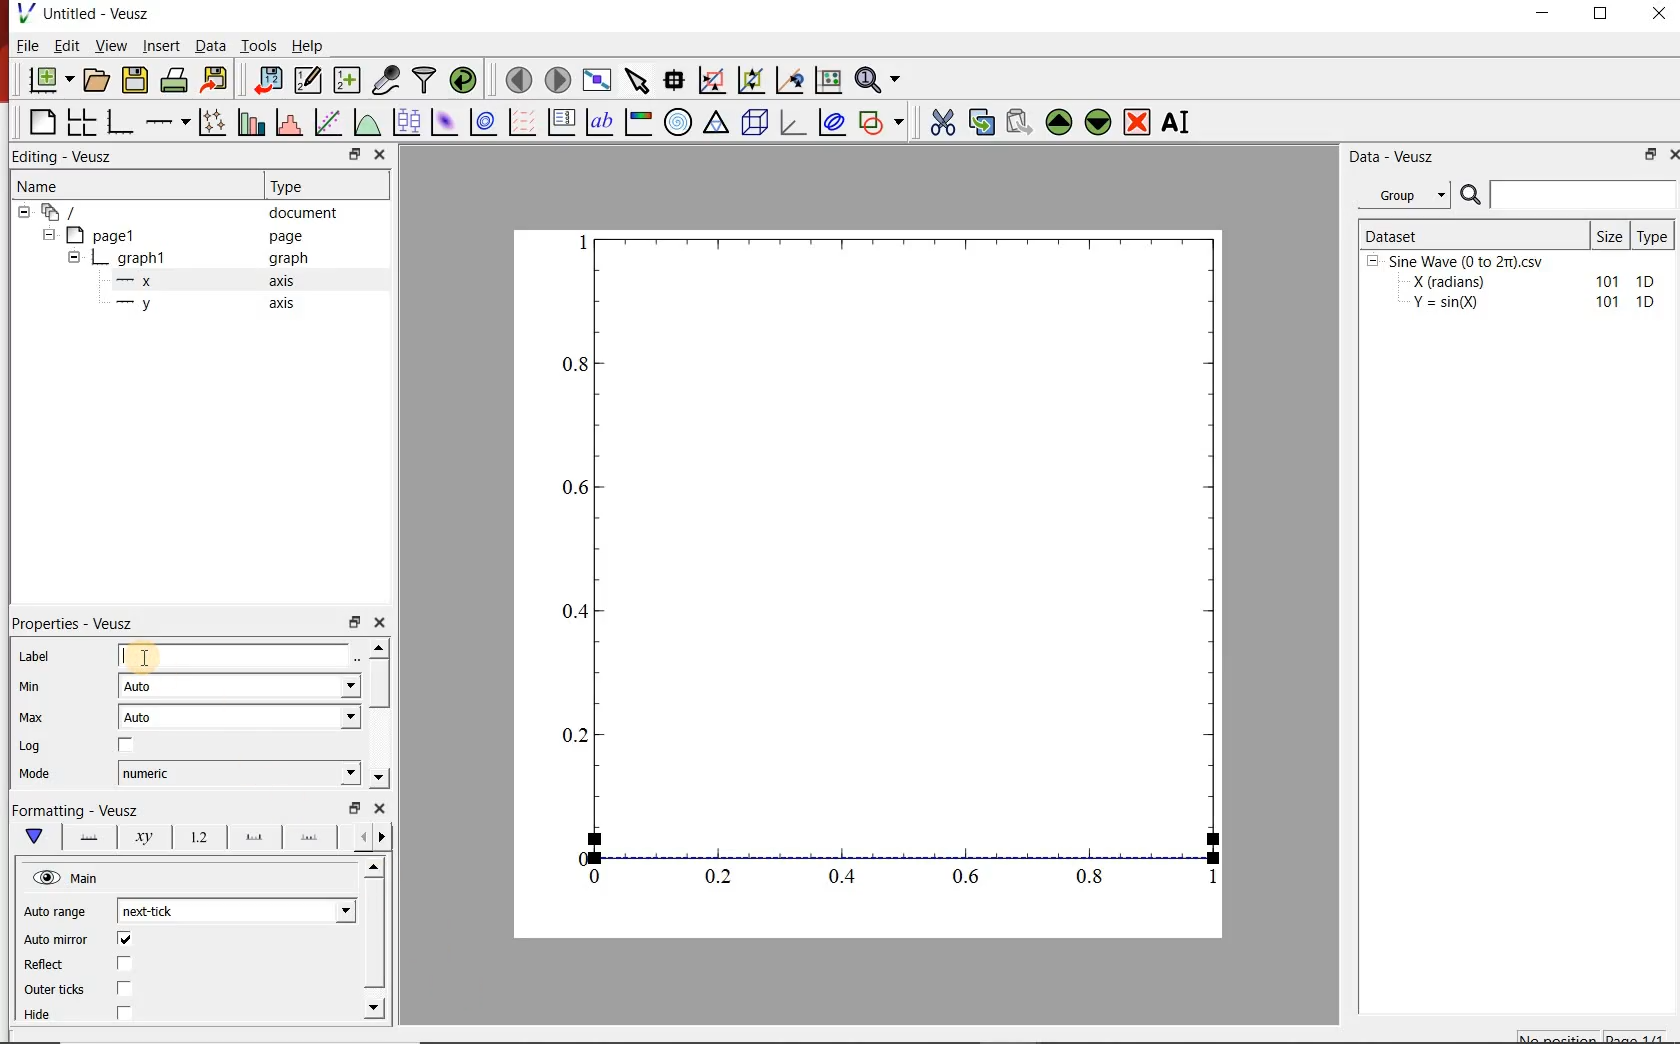 The image size is (1680, 1044). What do you see at coordinates (369, 121) in the screenshot?
I see `plot a function` at bounding box center [369, 121].